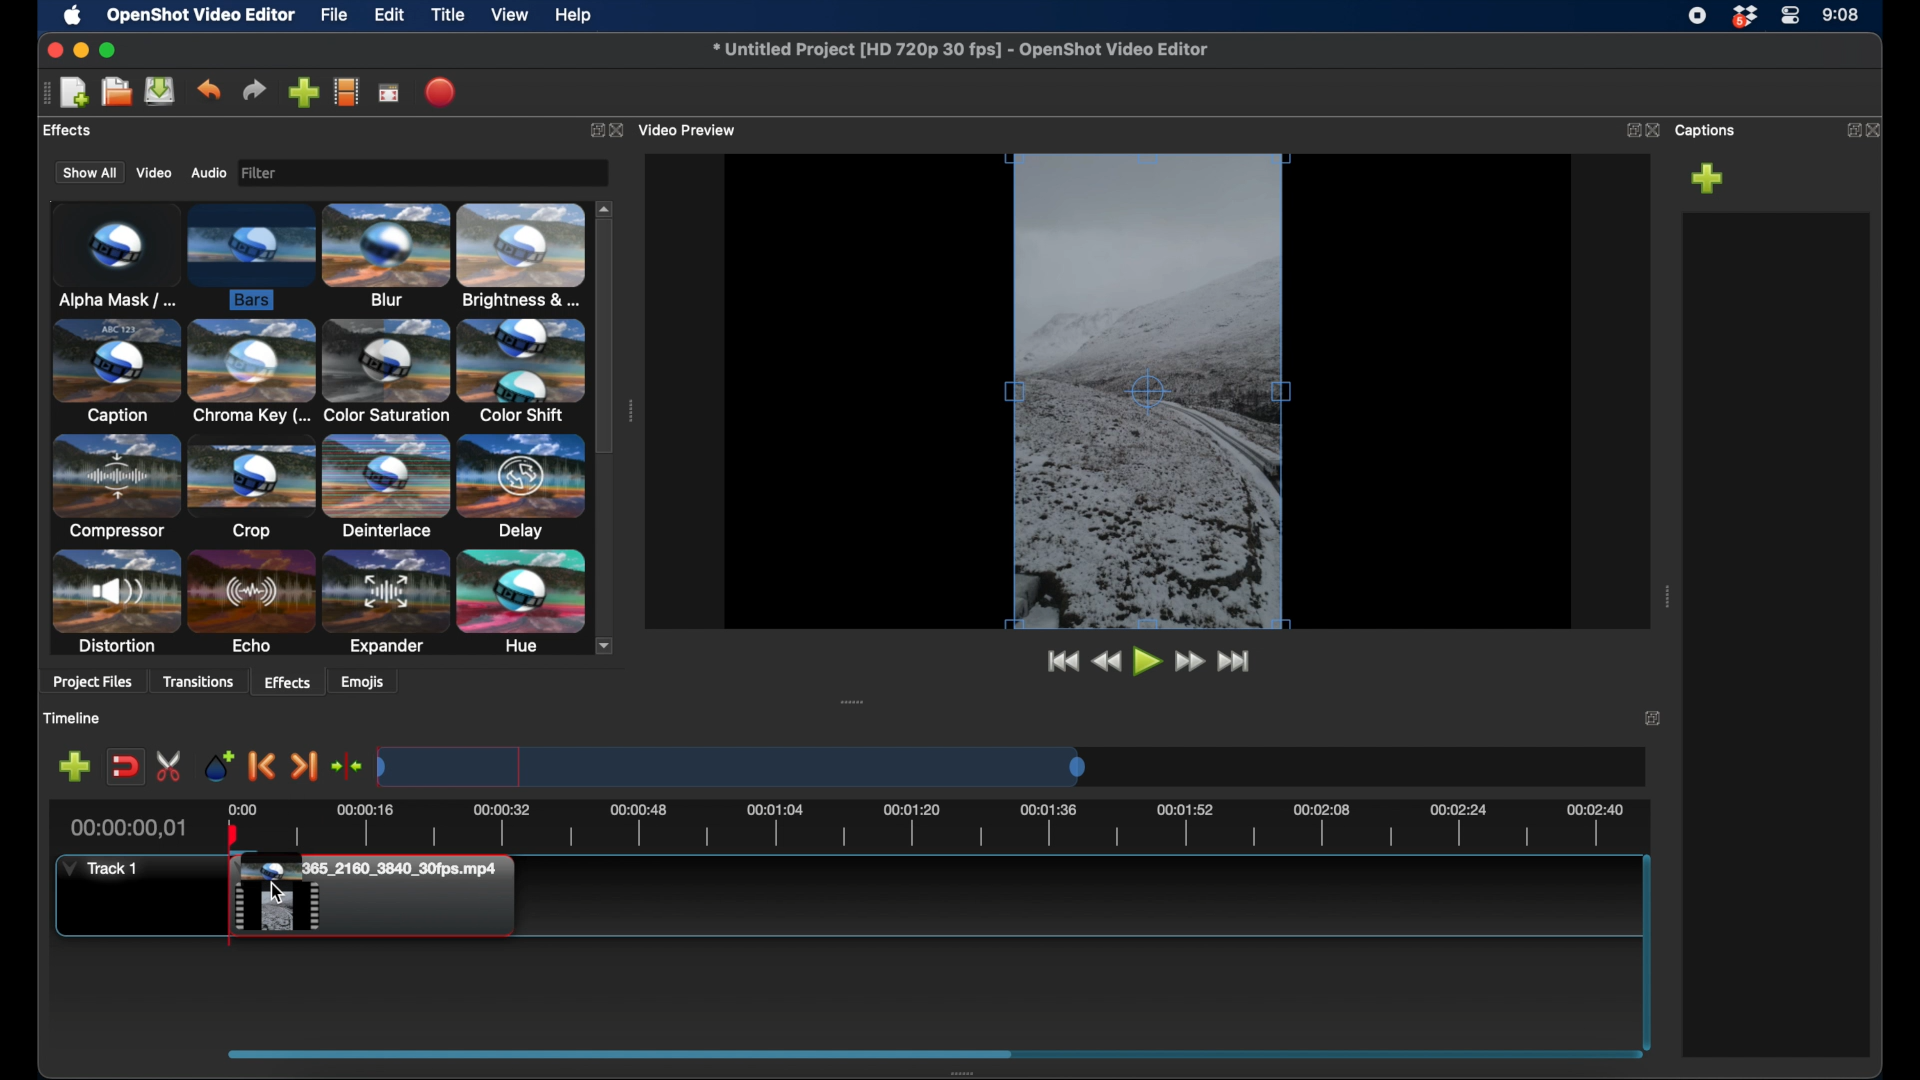 This screenshot has width=1920, height=1080. Describe the element at coordinates (346, 766) in the screenshot. I see `center playhead on the timeline` at that location.